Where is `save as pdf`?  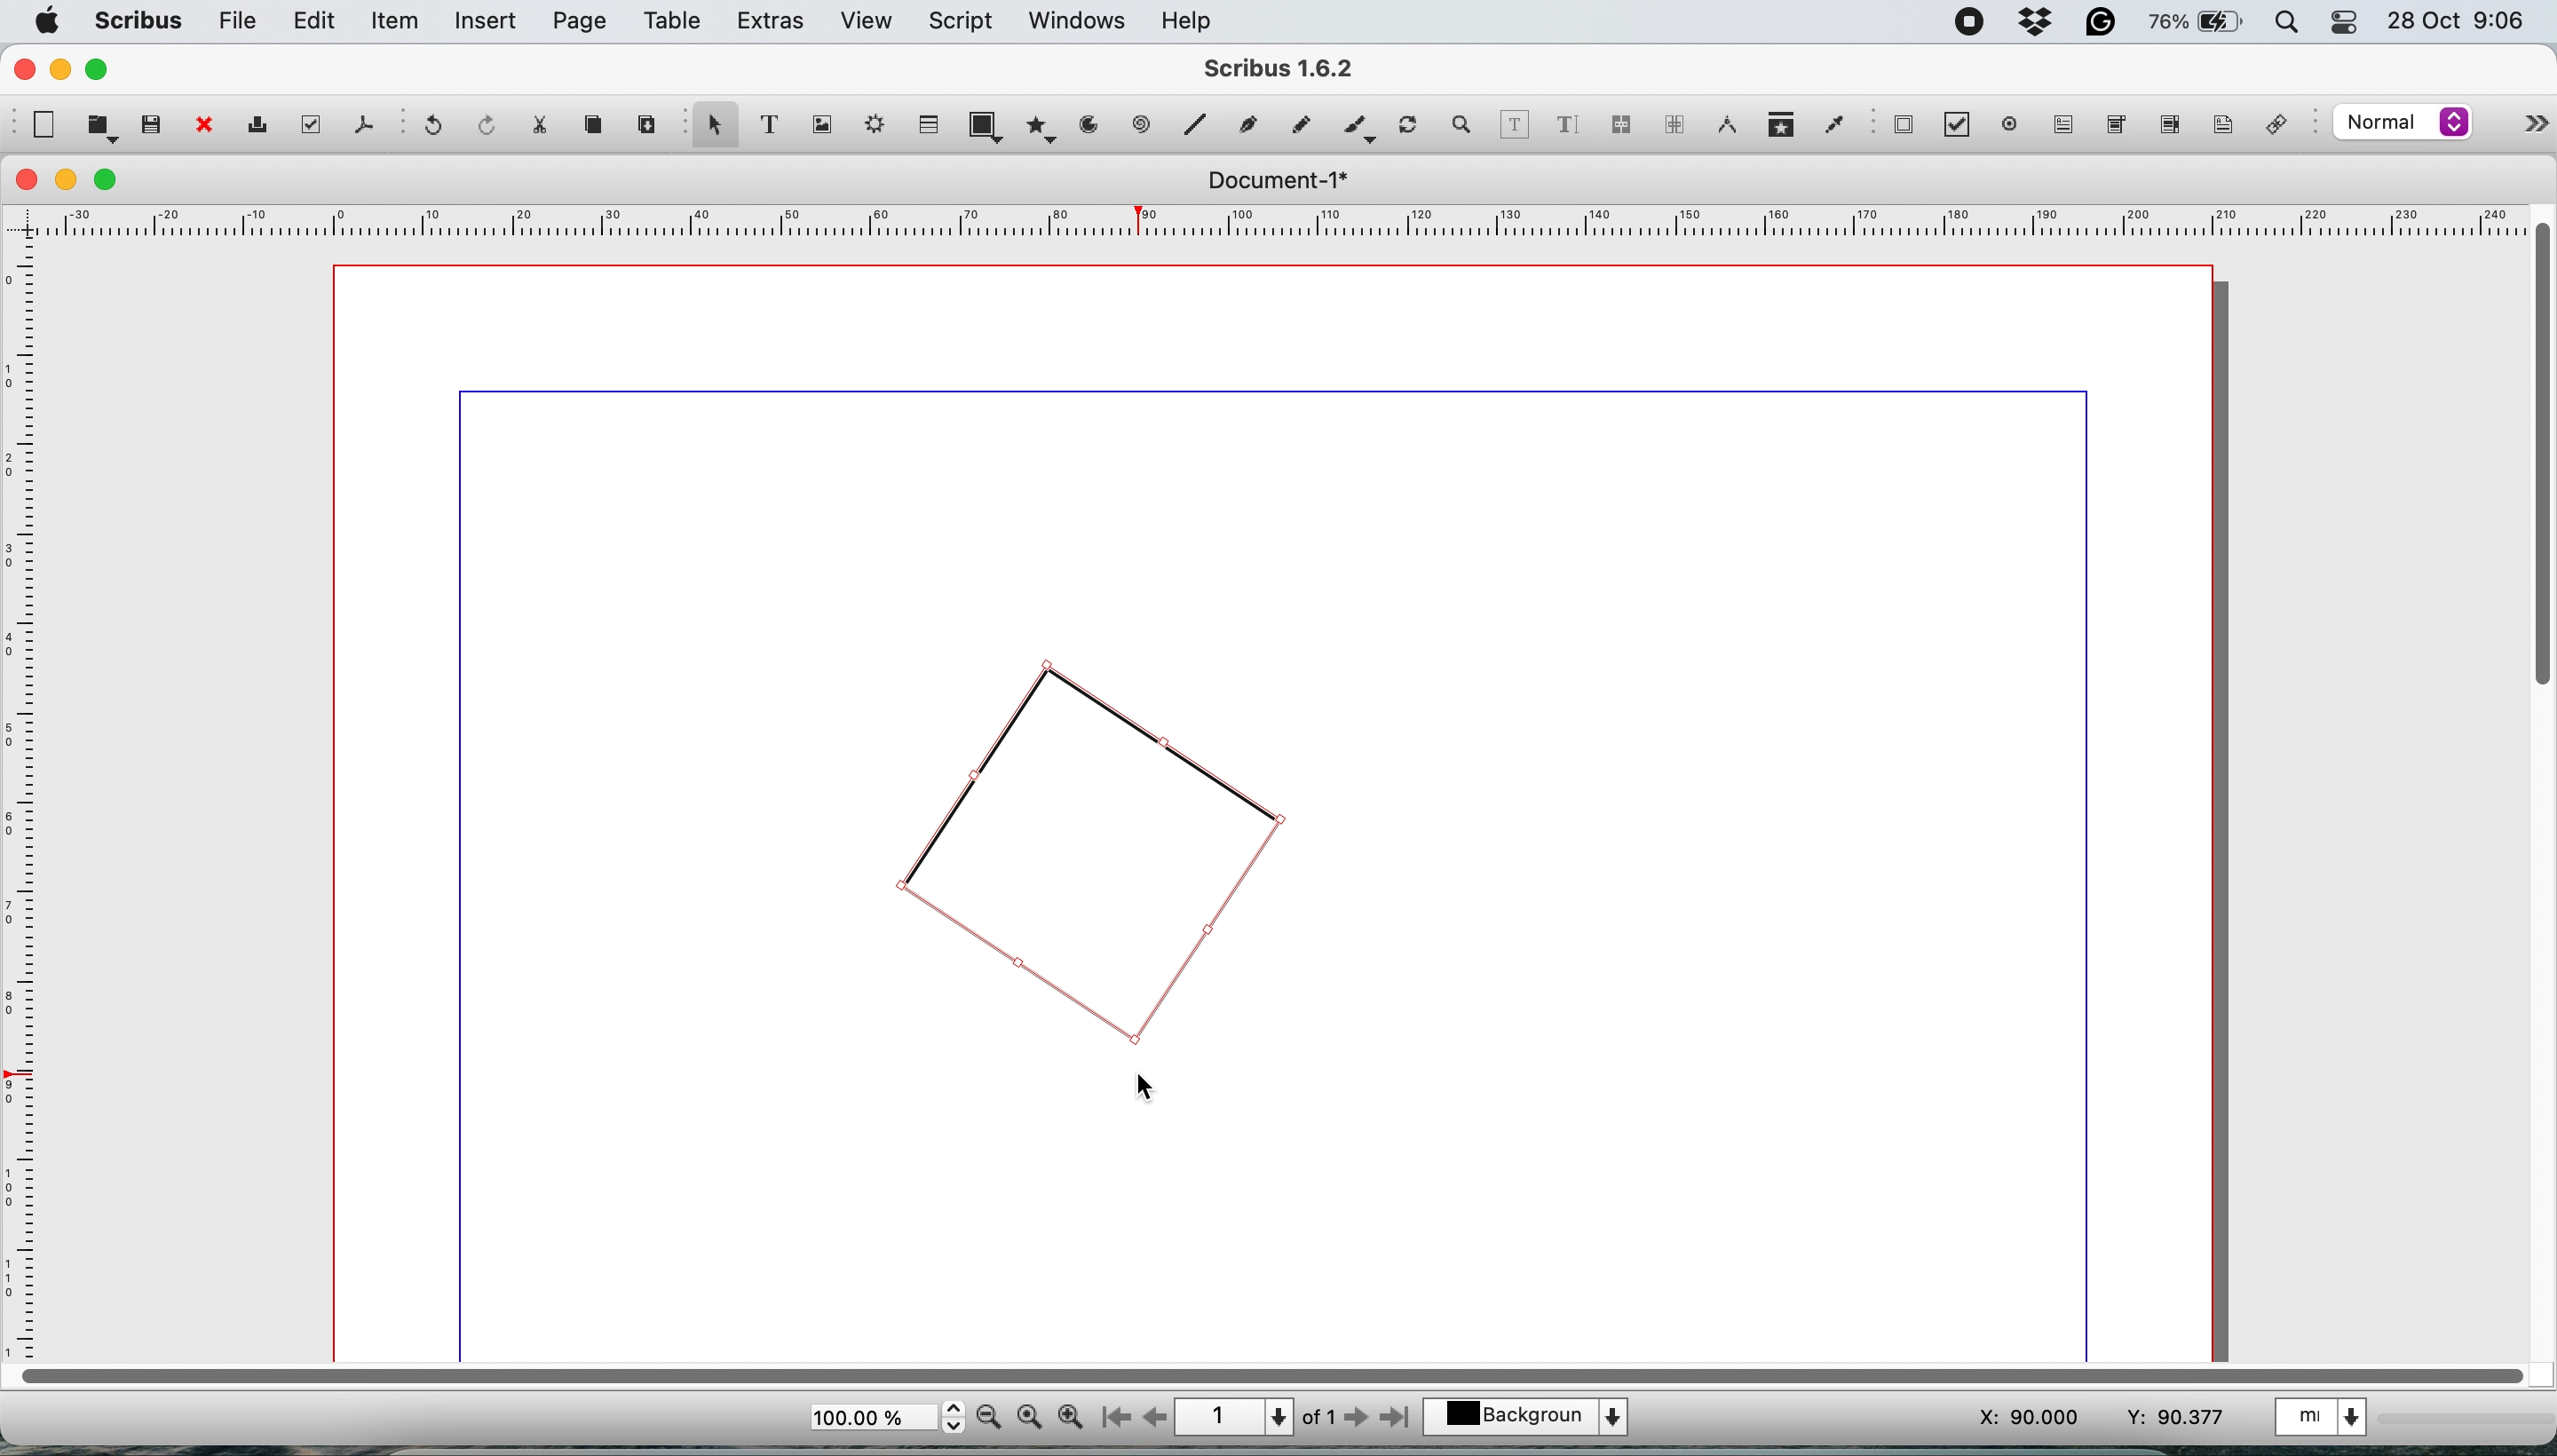 save as pdf is located at coordinates (360, 125).